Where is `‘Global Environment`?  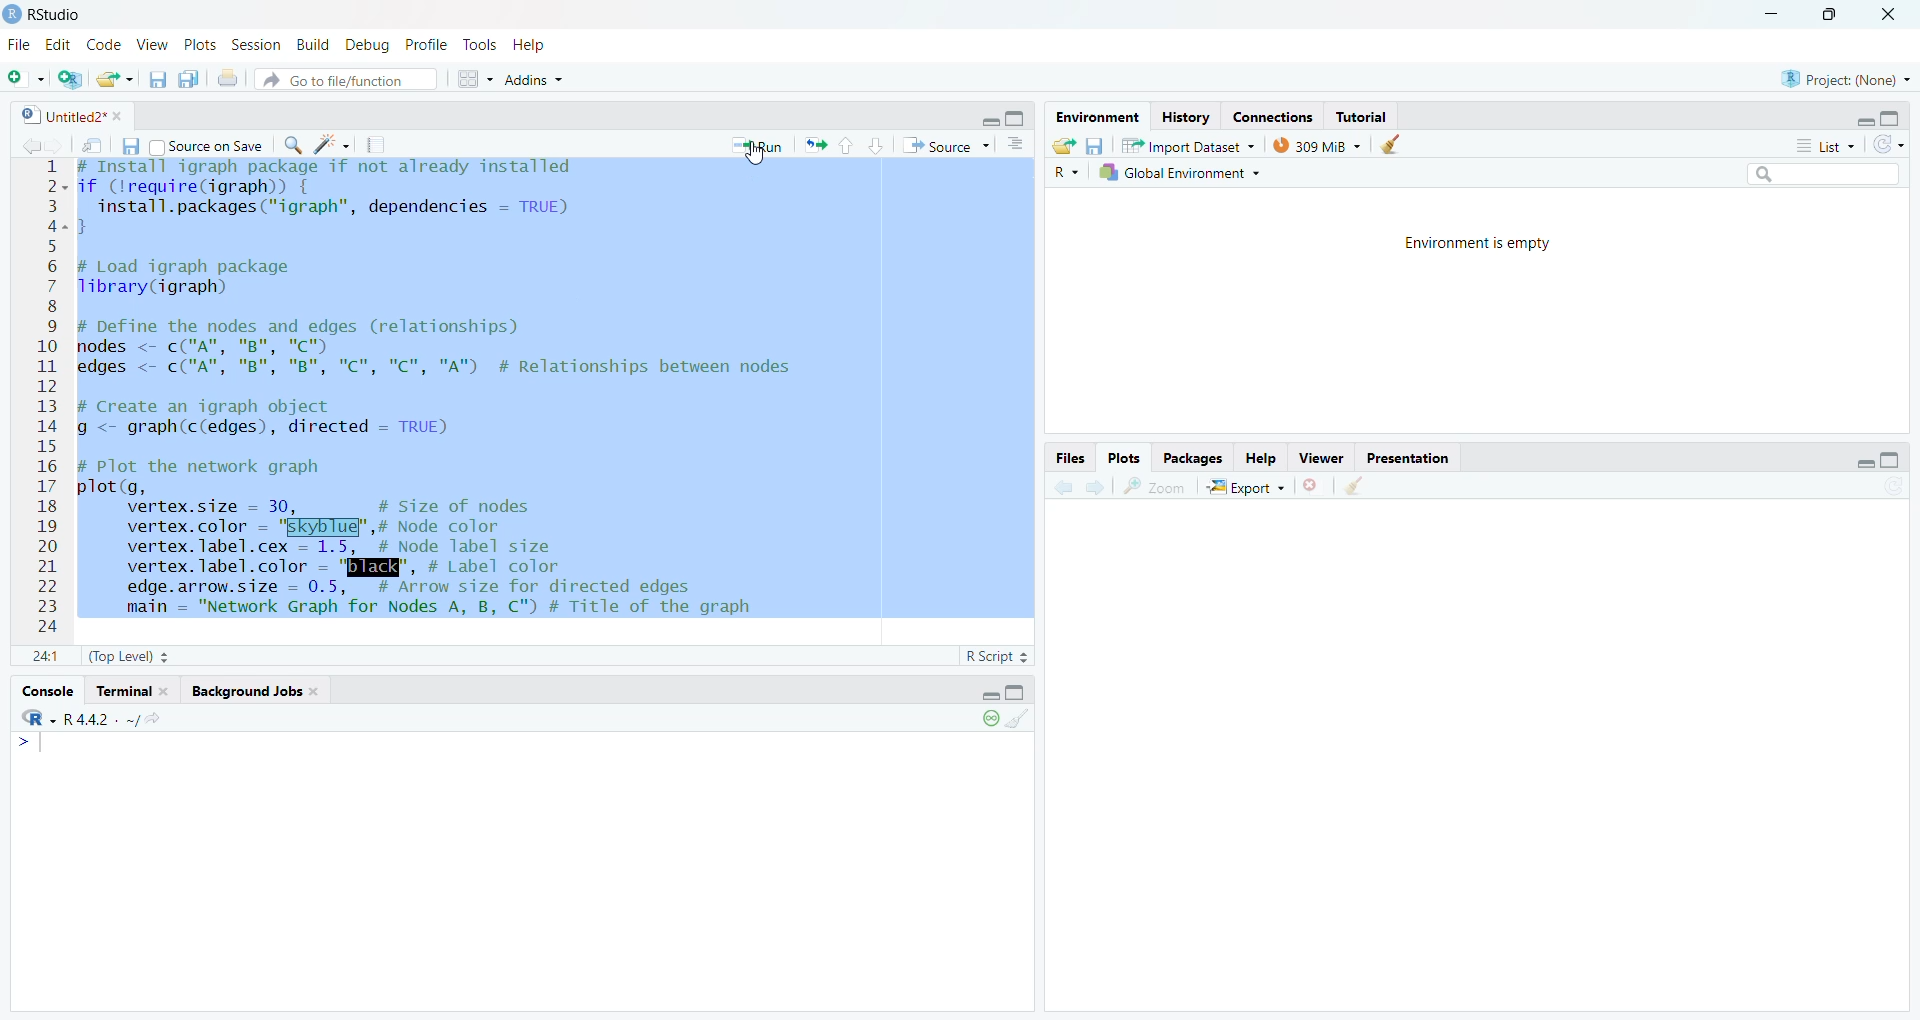
‘Global Environment is located at coordinates (1181, 172).